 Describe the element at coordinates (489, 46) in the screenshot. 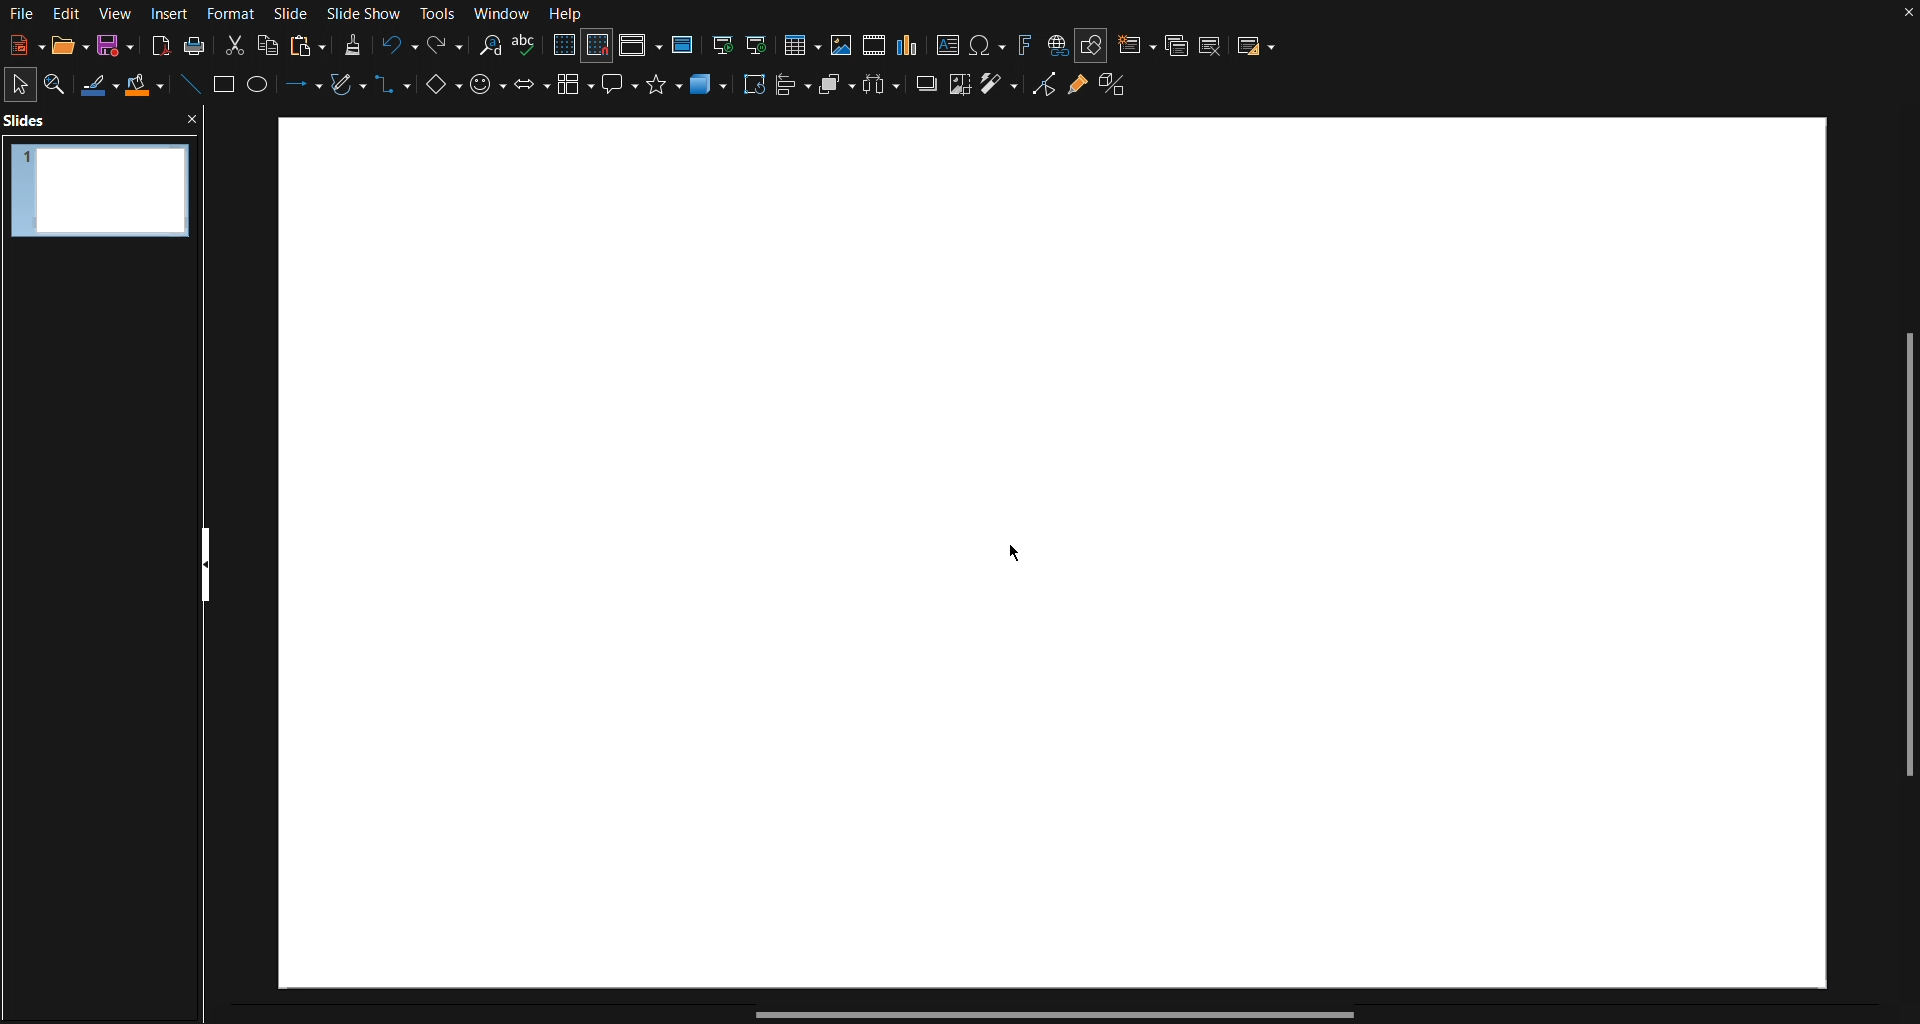

I see `Search and Replace` at that location.